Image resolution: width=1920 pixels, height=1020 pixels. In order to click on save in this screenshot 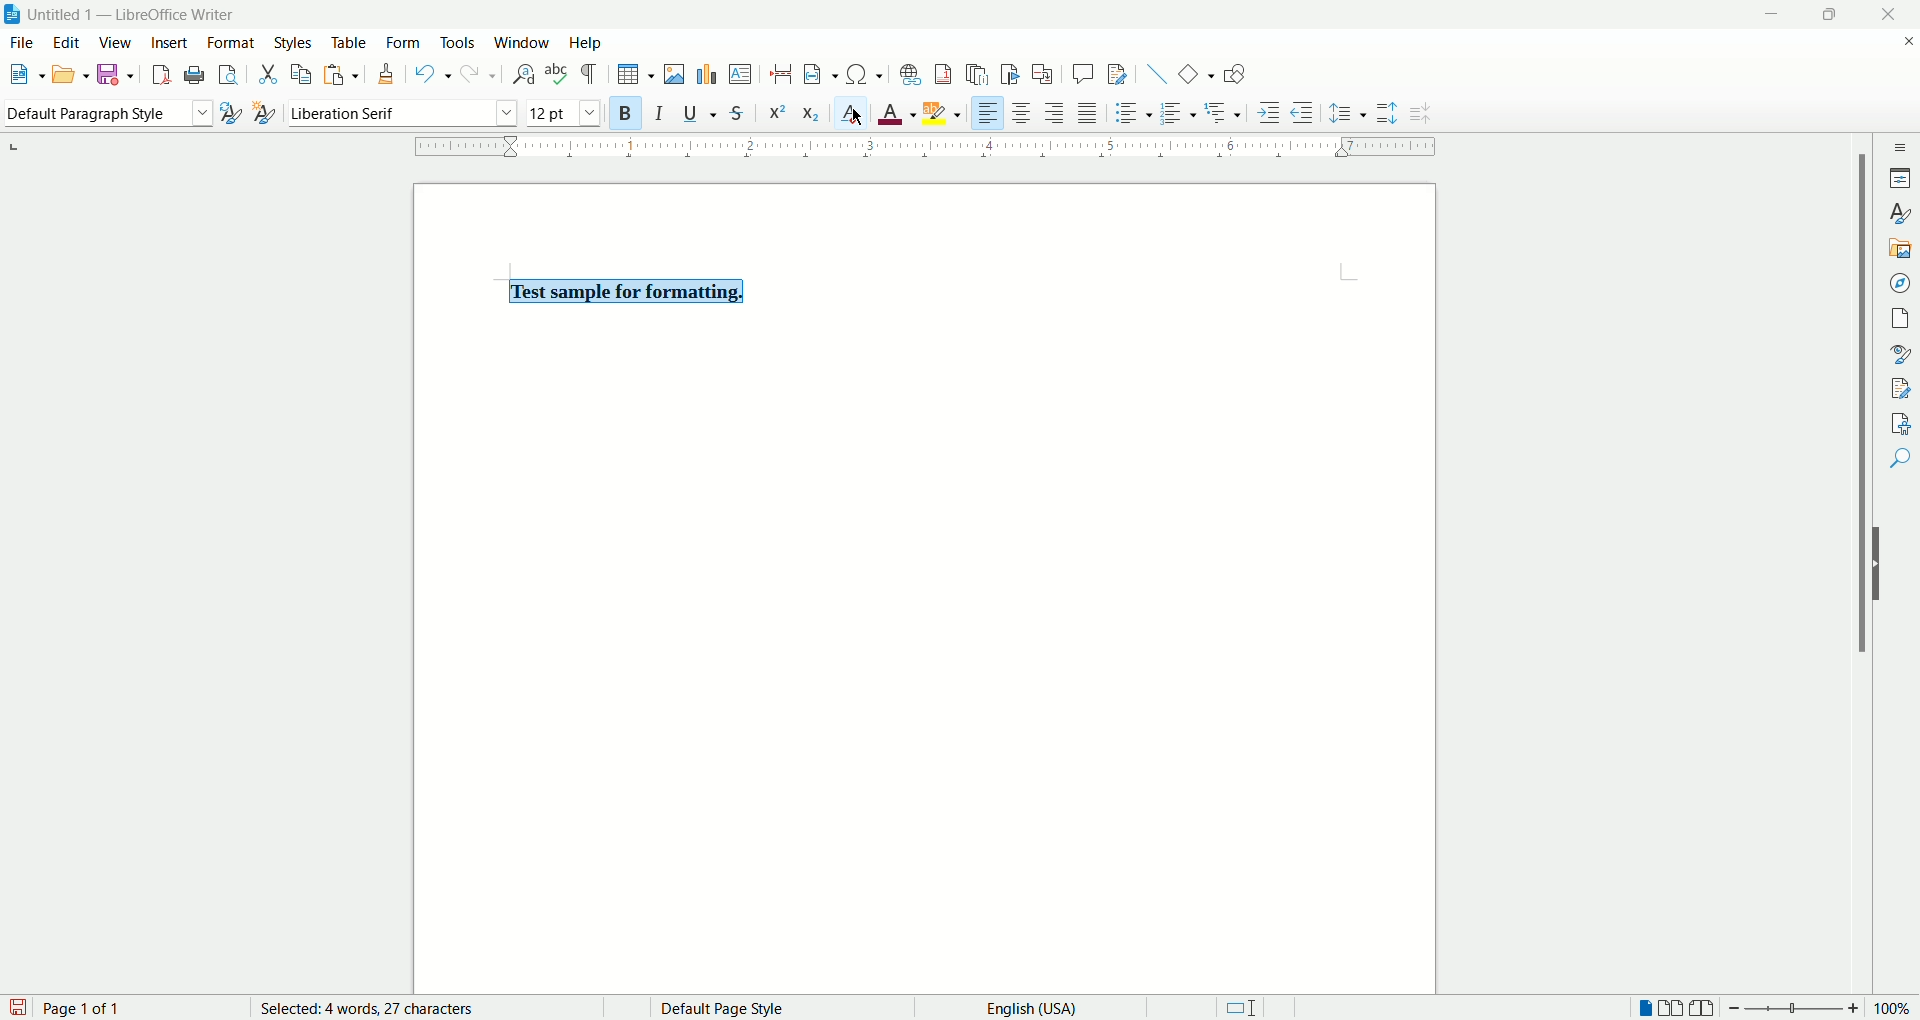, I will do `click(115, 76)`.